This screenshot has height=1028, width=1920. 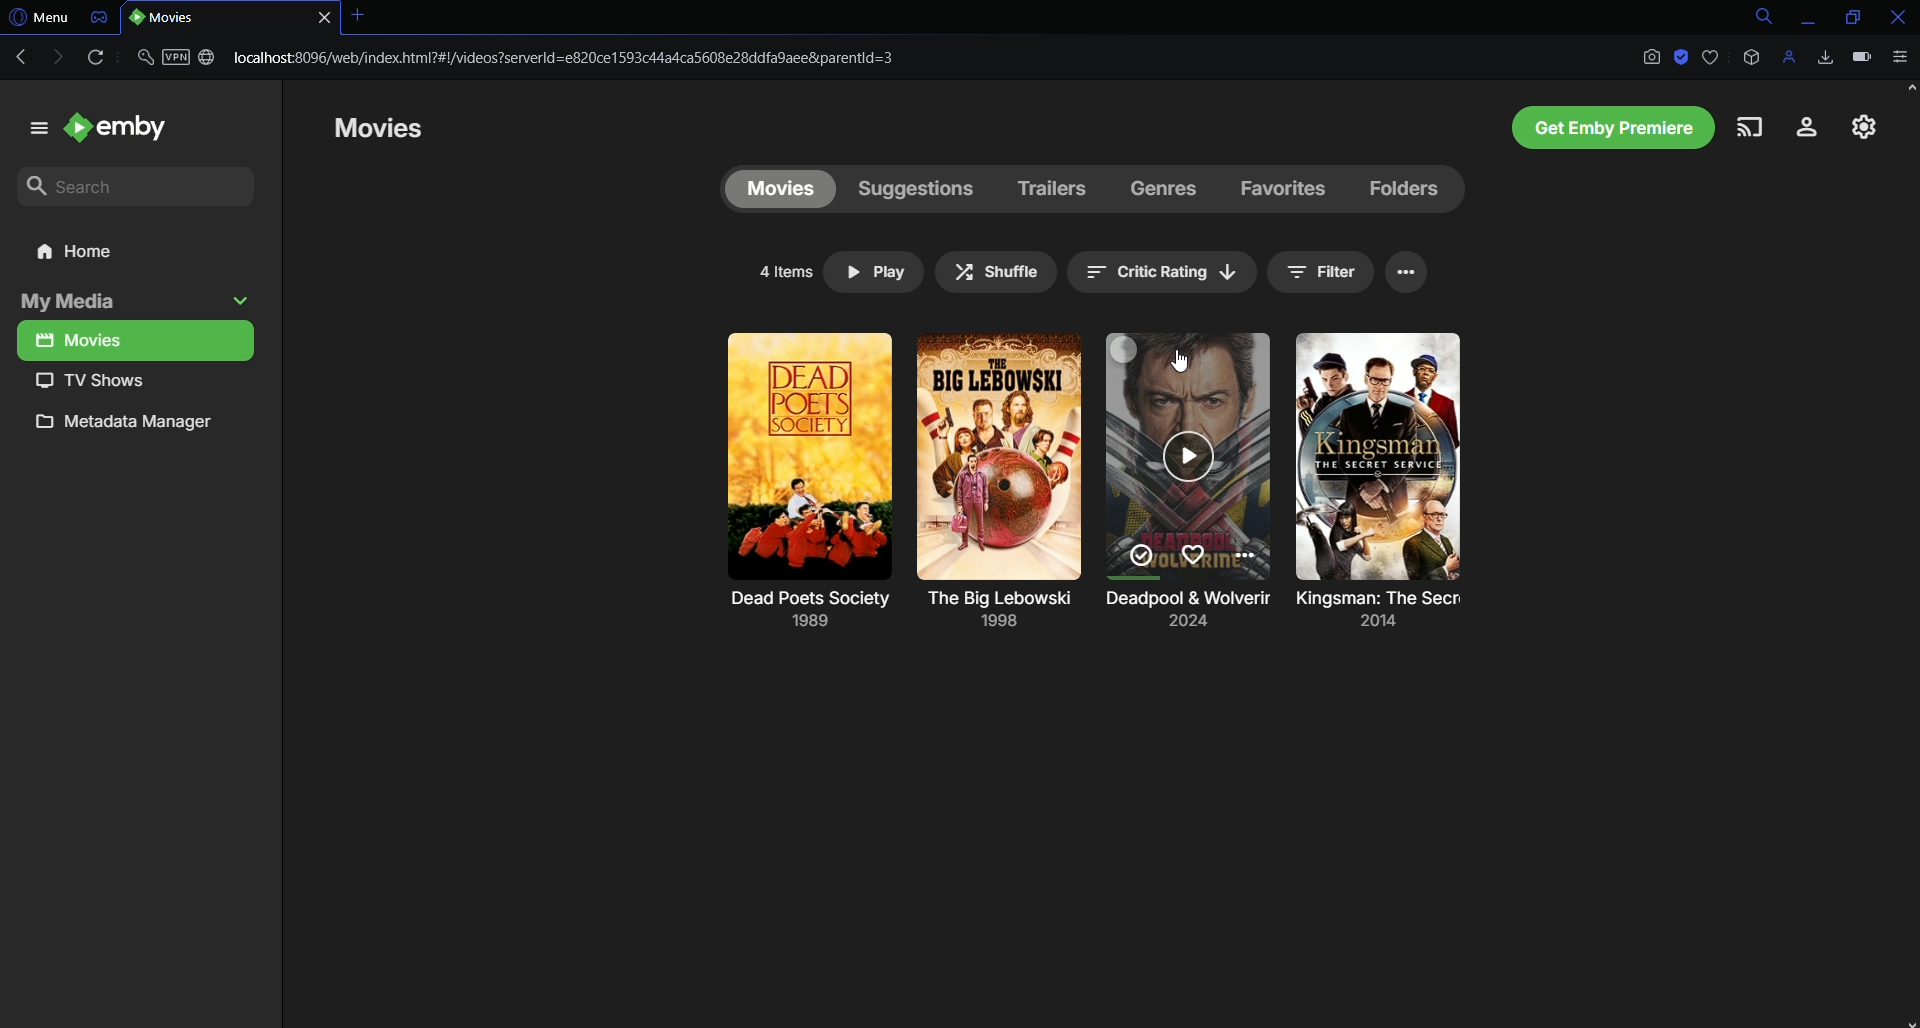 I want to click on Options, so click(x=1410, y=272).